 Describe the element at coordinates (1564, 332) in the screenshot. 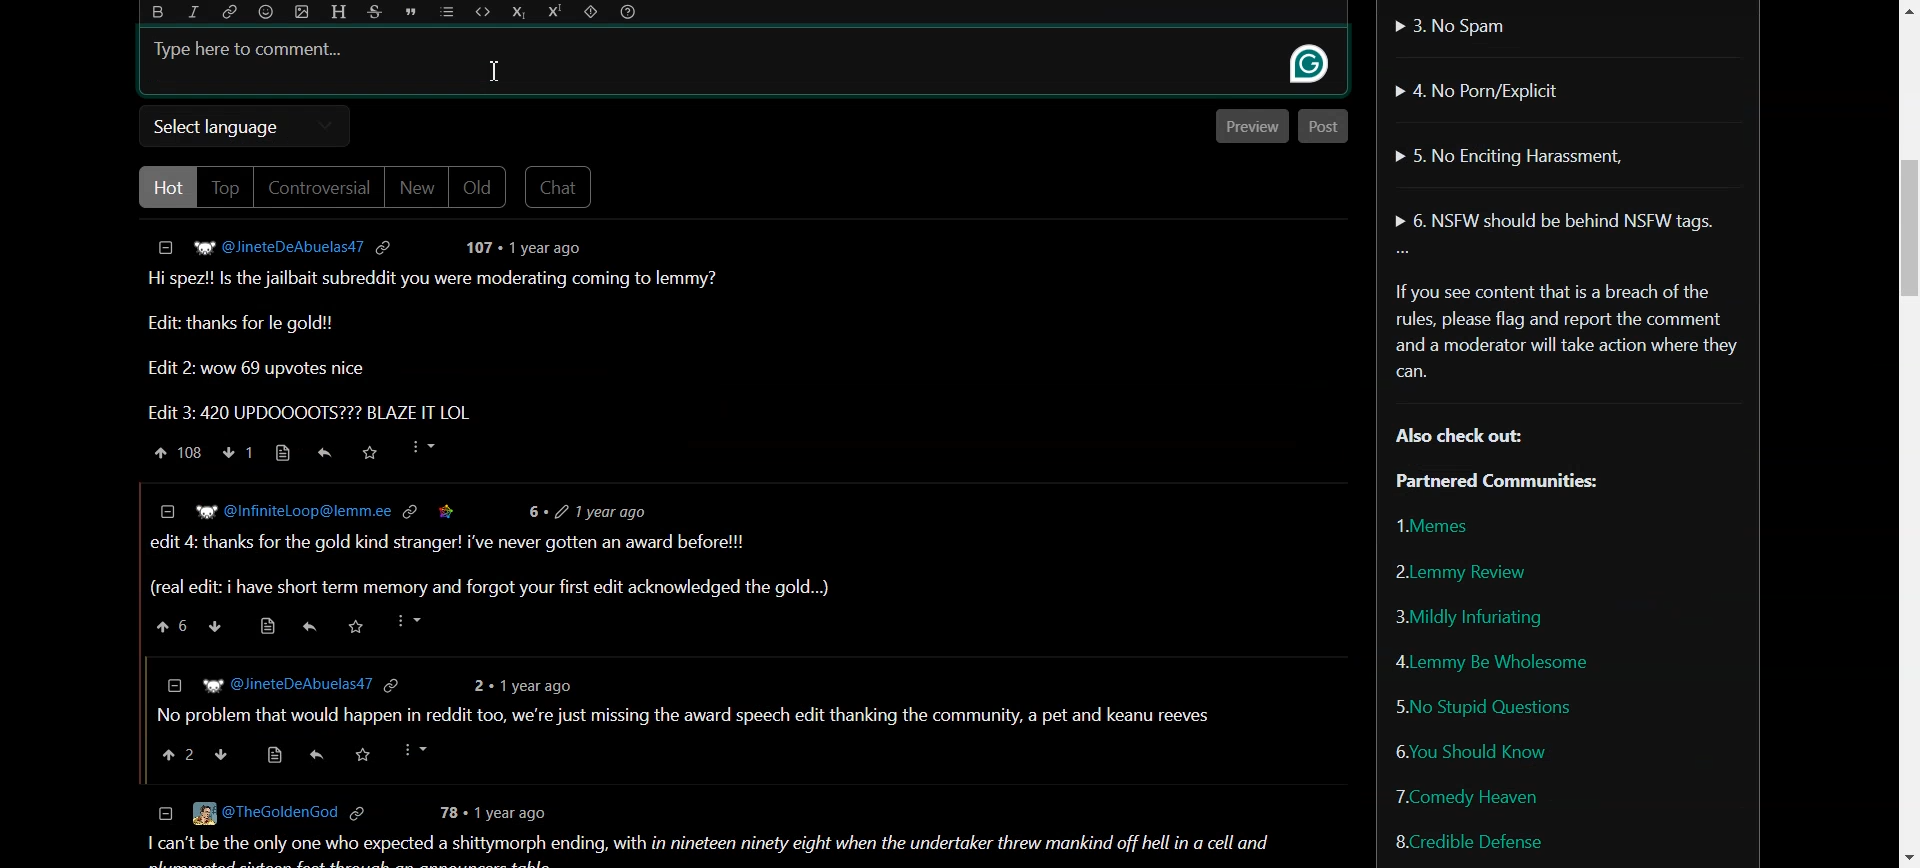

I see `Text` at that location.